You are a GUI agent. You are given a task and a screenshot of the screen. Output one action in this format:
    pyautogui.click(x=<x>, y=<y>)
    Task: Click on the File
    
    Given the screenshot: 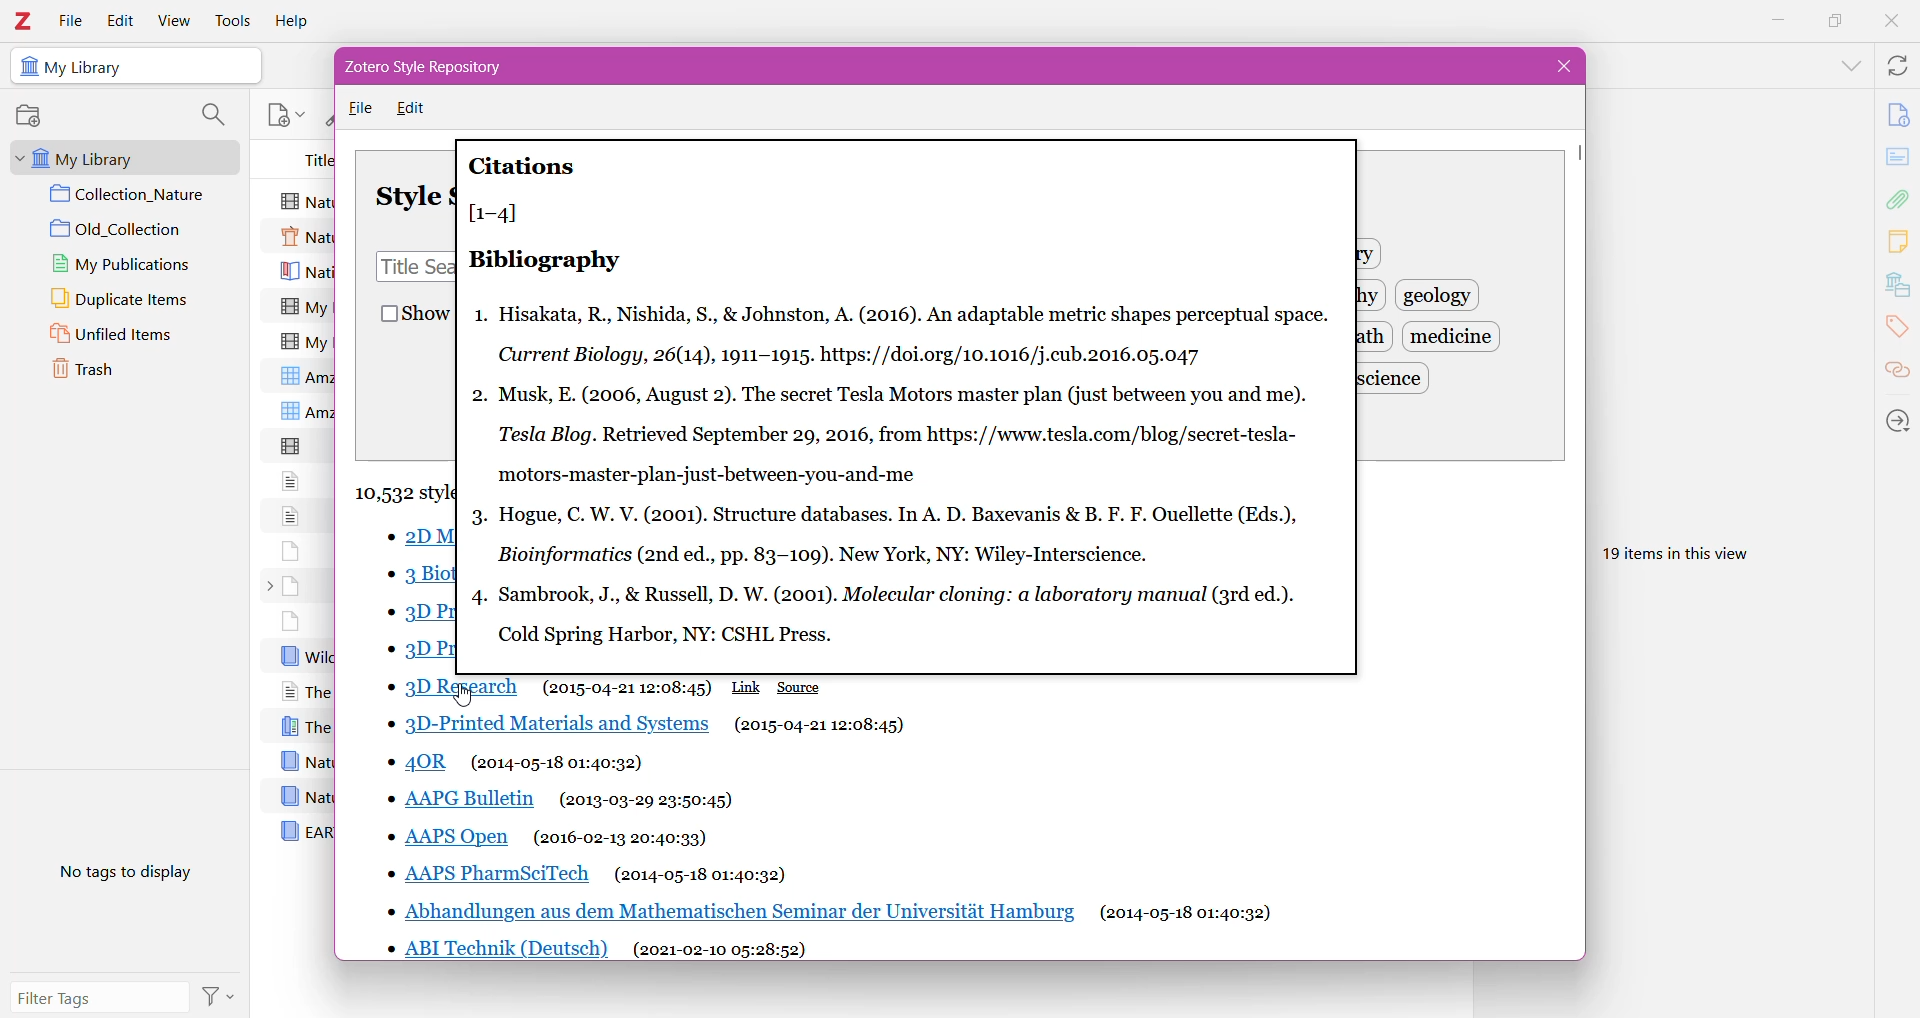 What is the action you would take?
    pyautogui.click(x=71, y=20)
    